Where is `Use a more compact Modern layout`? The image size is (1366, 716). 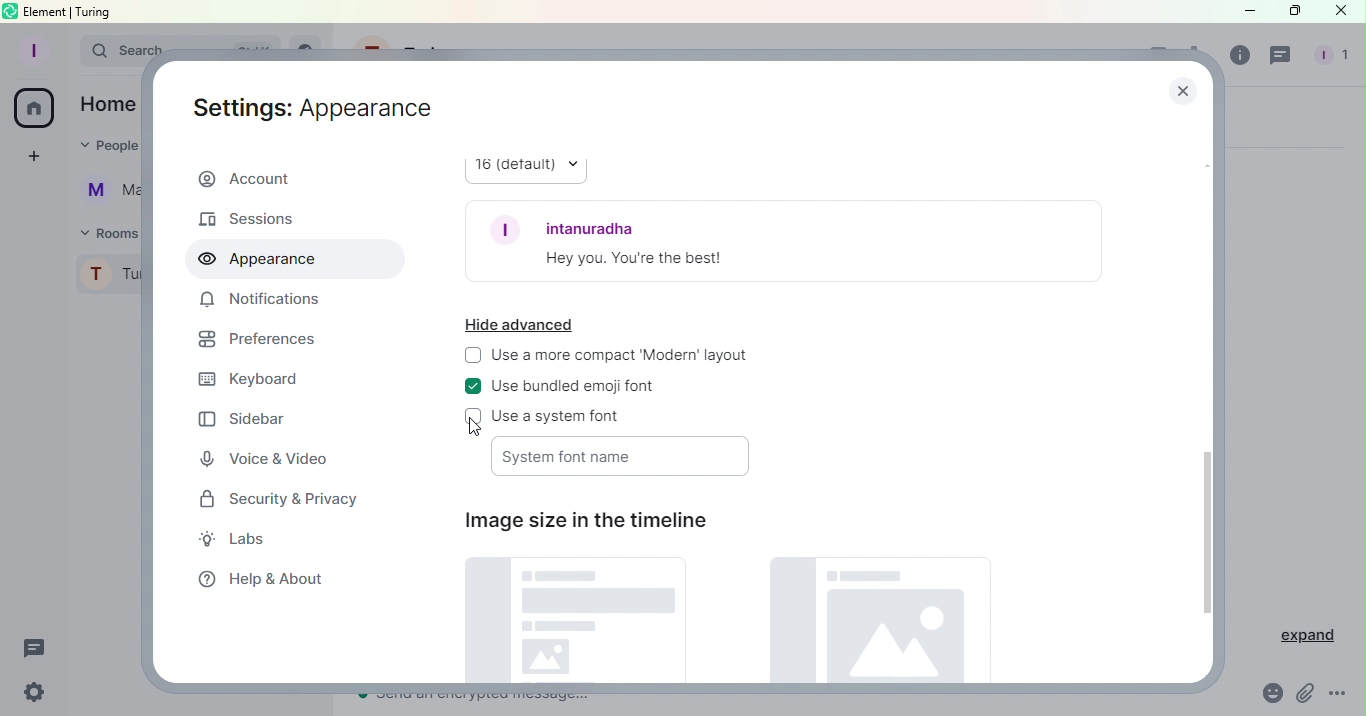 Use a more compact Modern layout is located at coordinates (623, 356).